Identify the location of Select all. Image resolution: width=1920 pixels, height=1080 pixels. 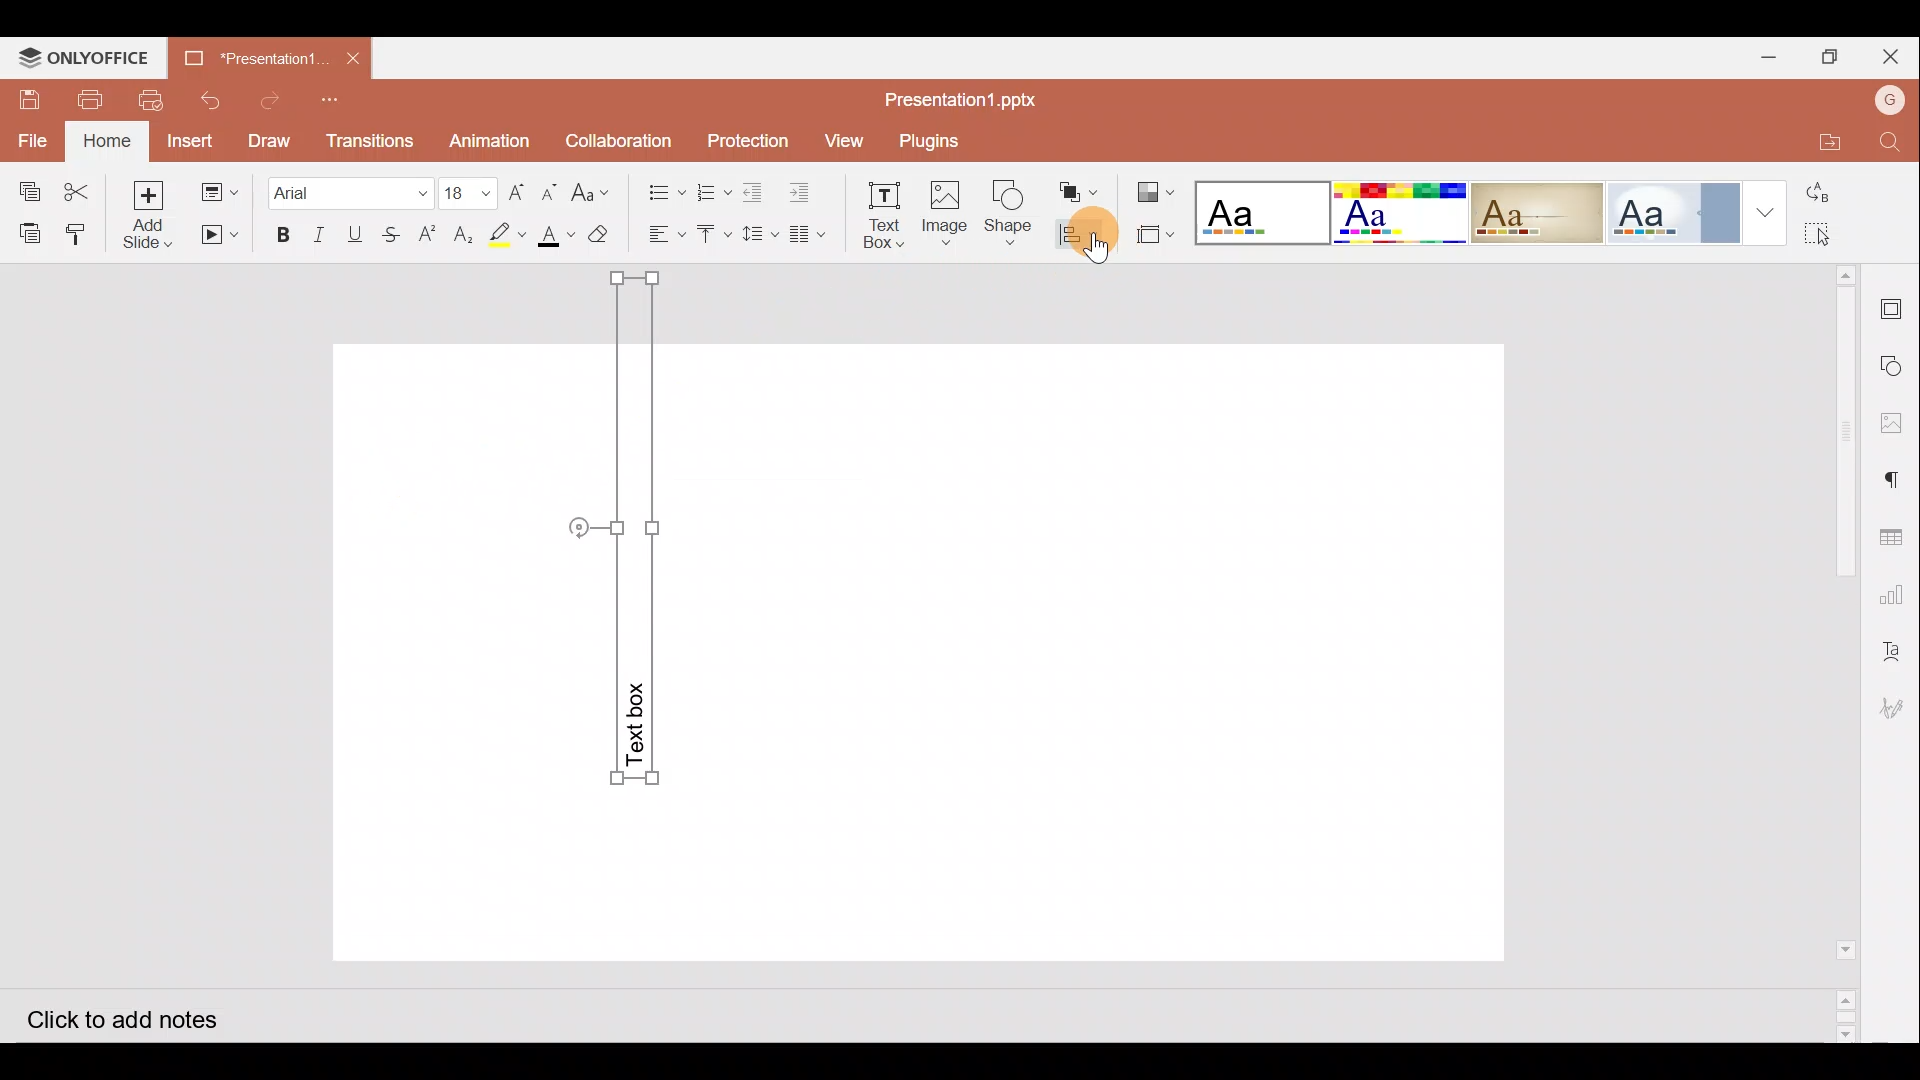
(1843, 235).